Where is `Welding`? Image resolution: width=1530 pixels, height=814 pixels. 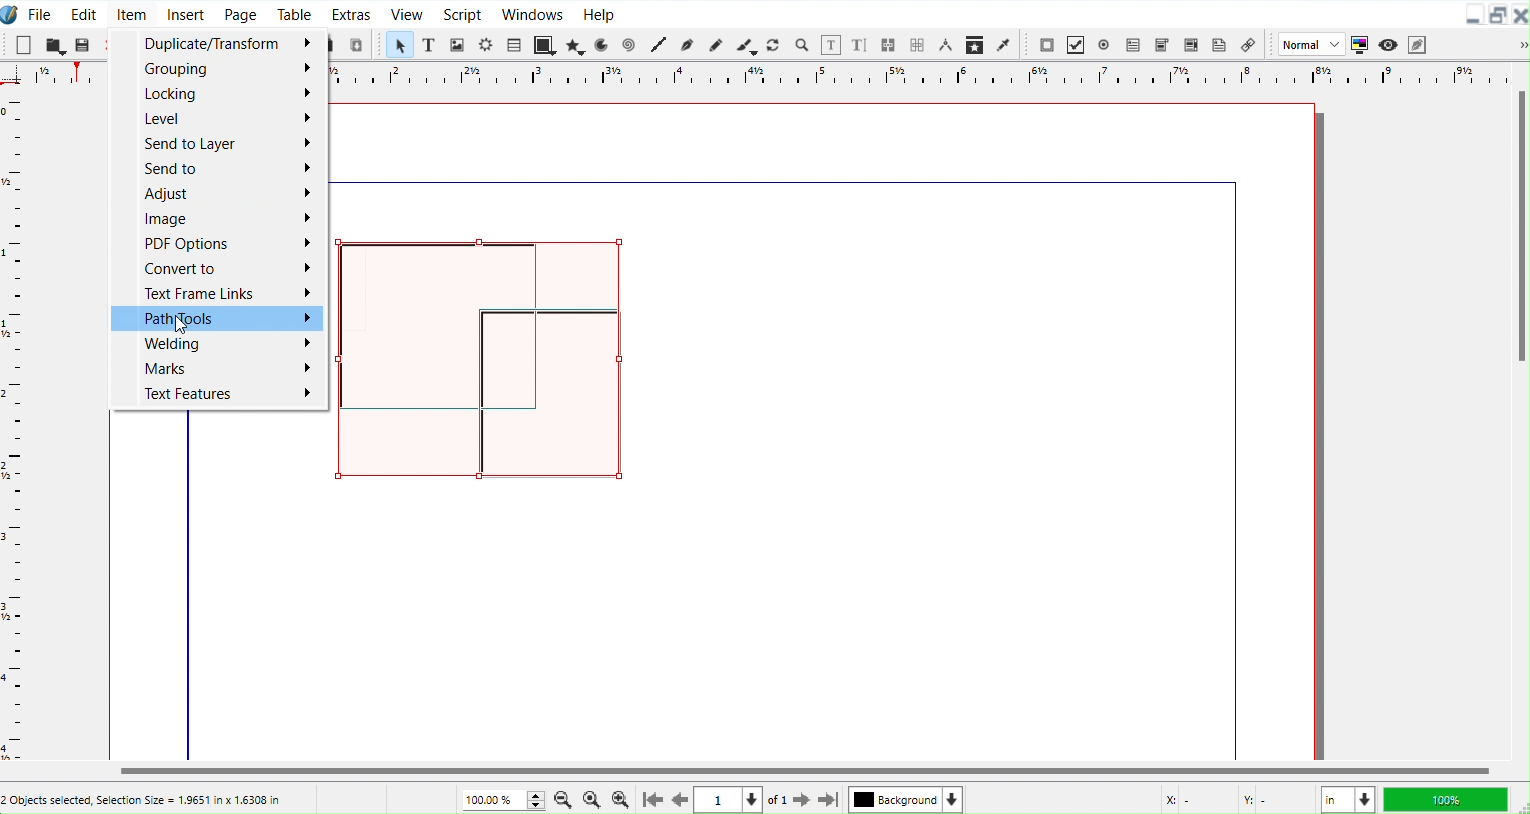
Welding is located at coordinates (213, 344).